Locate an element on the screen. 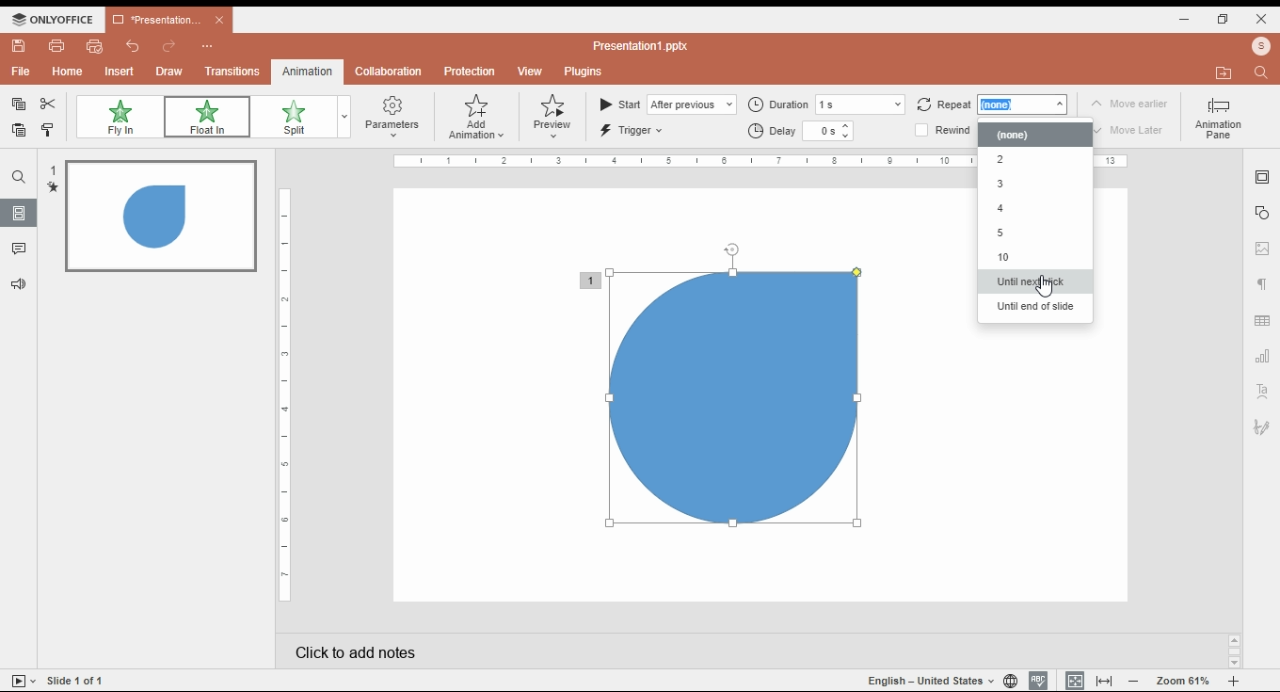 This screenshot has height=692, width=1280. move later is located at coordinates (1130, 132).